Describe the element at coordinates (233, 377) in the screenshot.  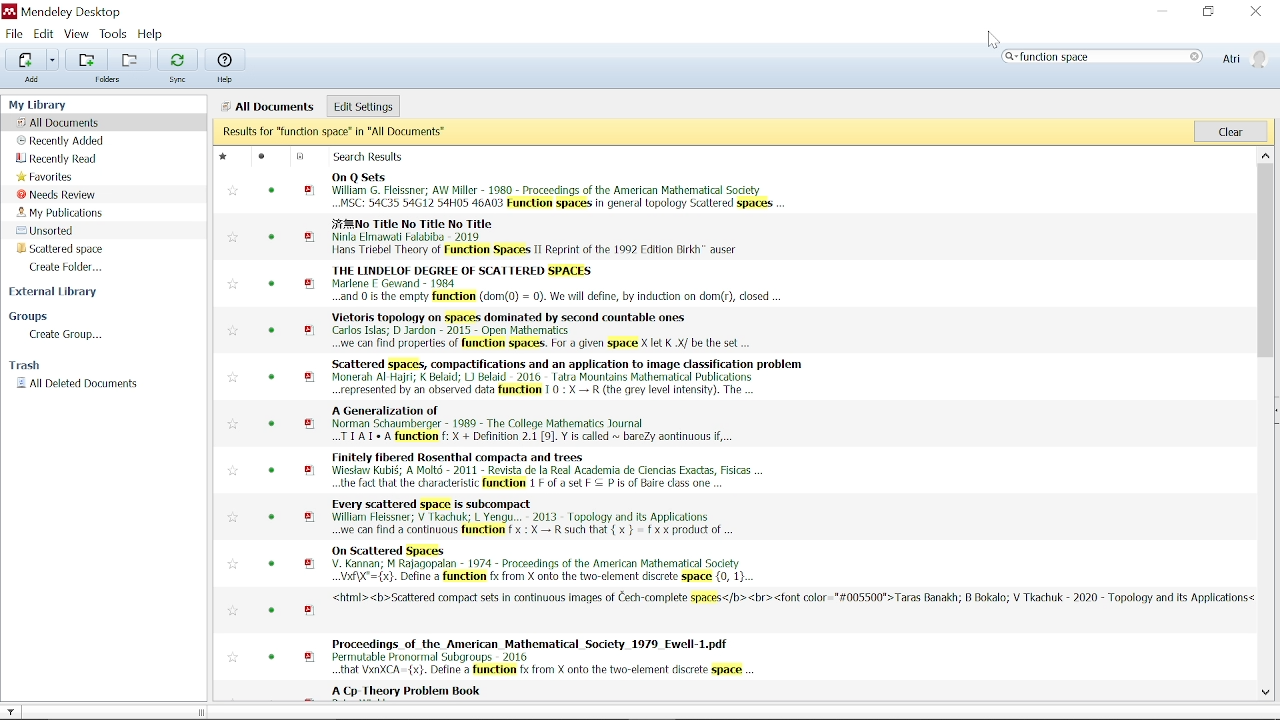
I see `Add to favorite` at that location.